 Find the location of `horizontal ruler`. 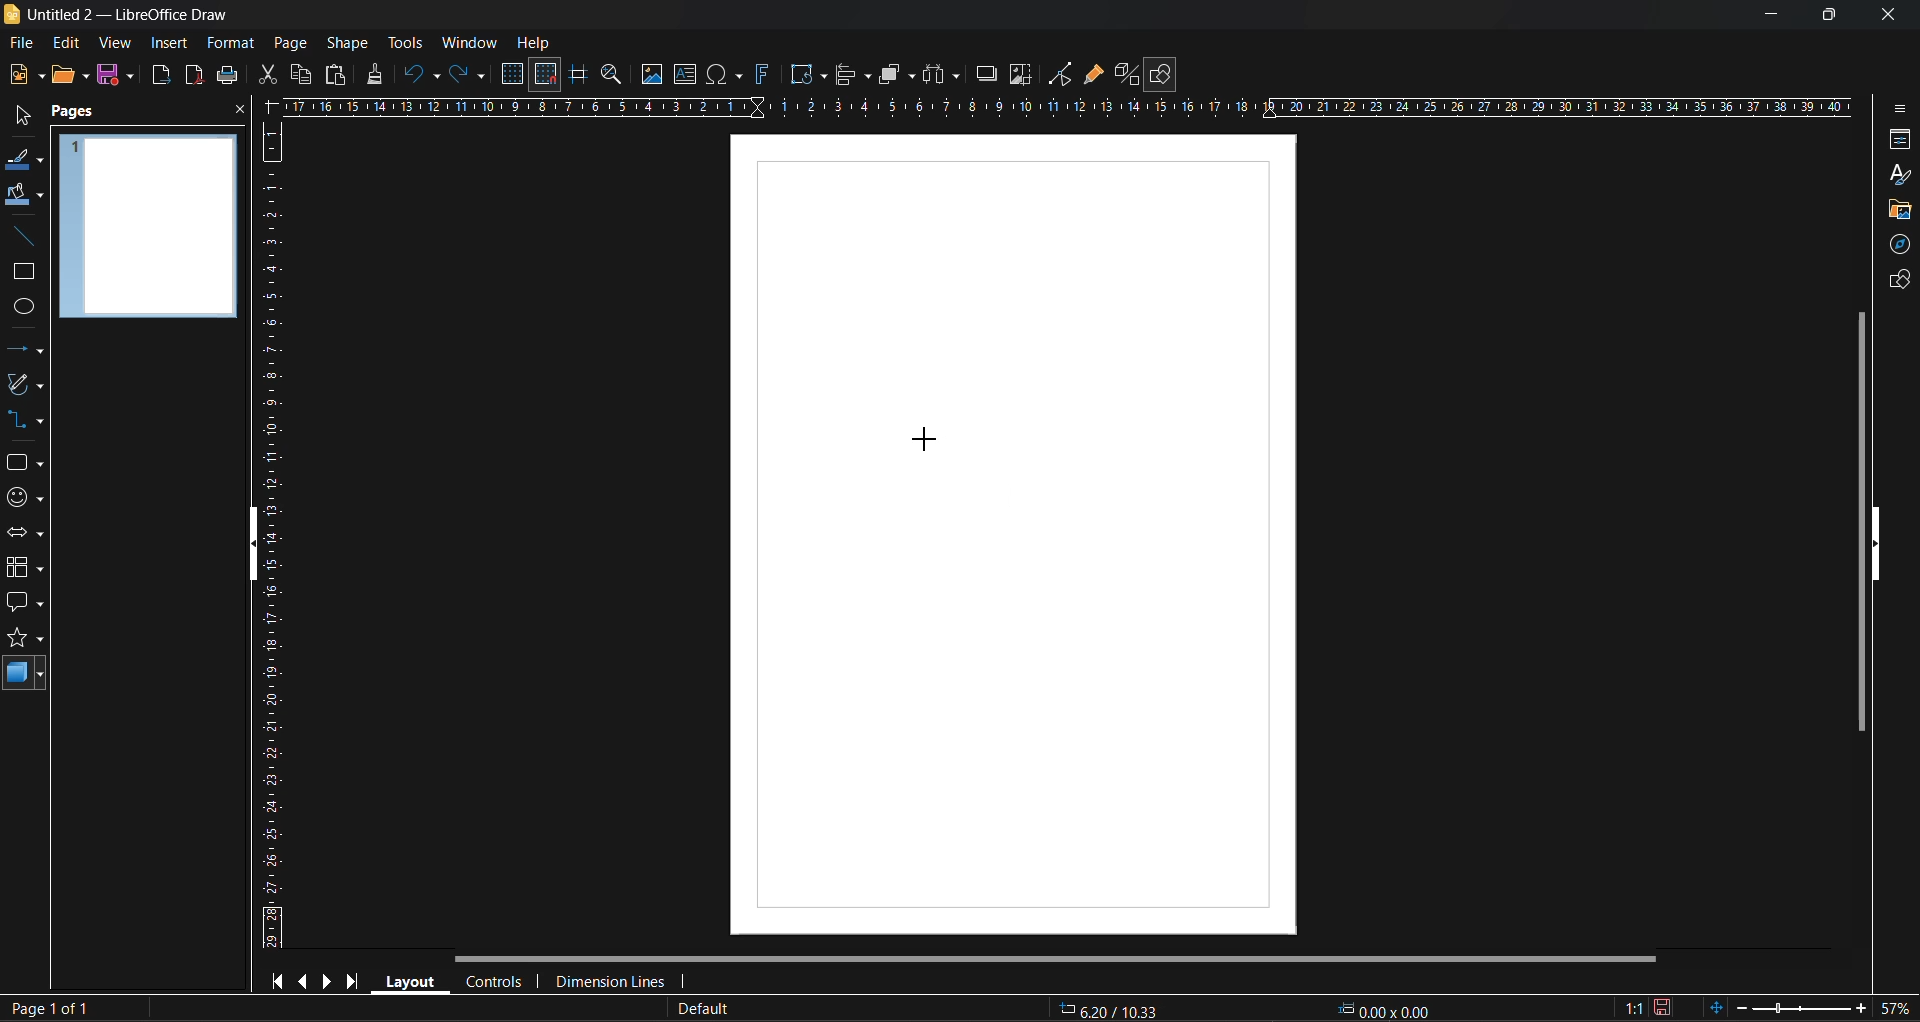

horizontal ruler is located at coordinates (1071, 110).